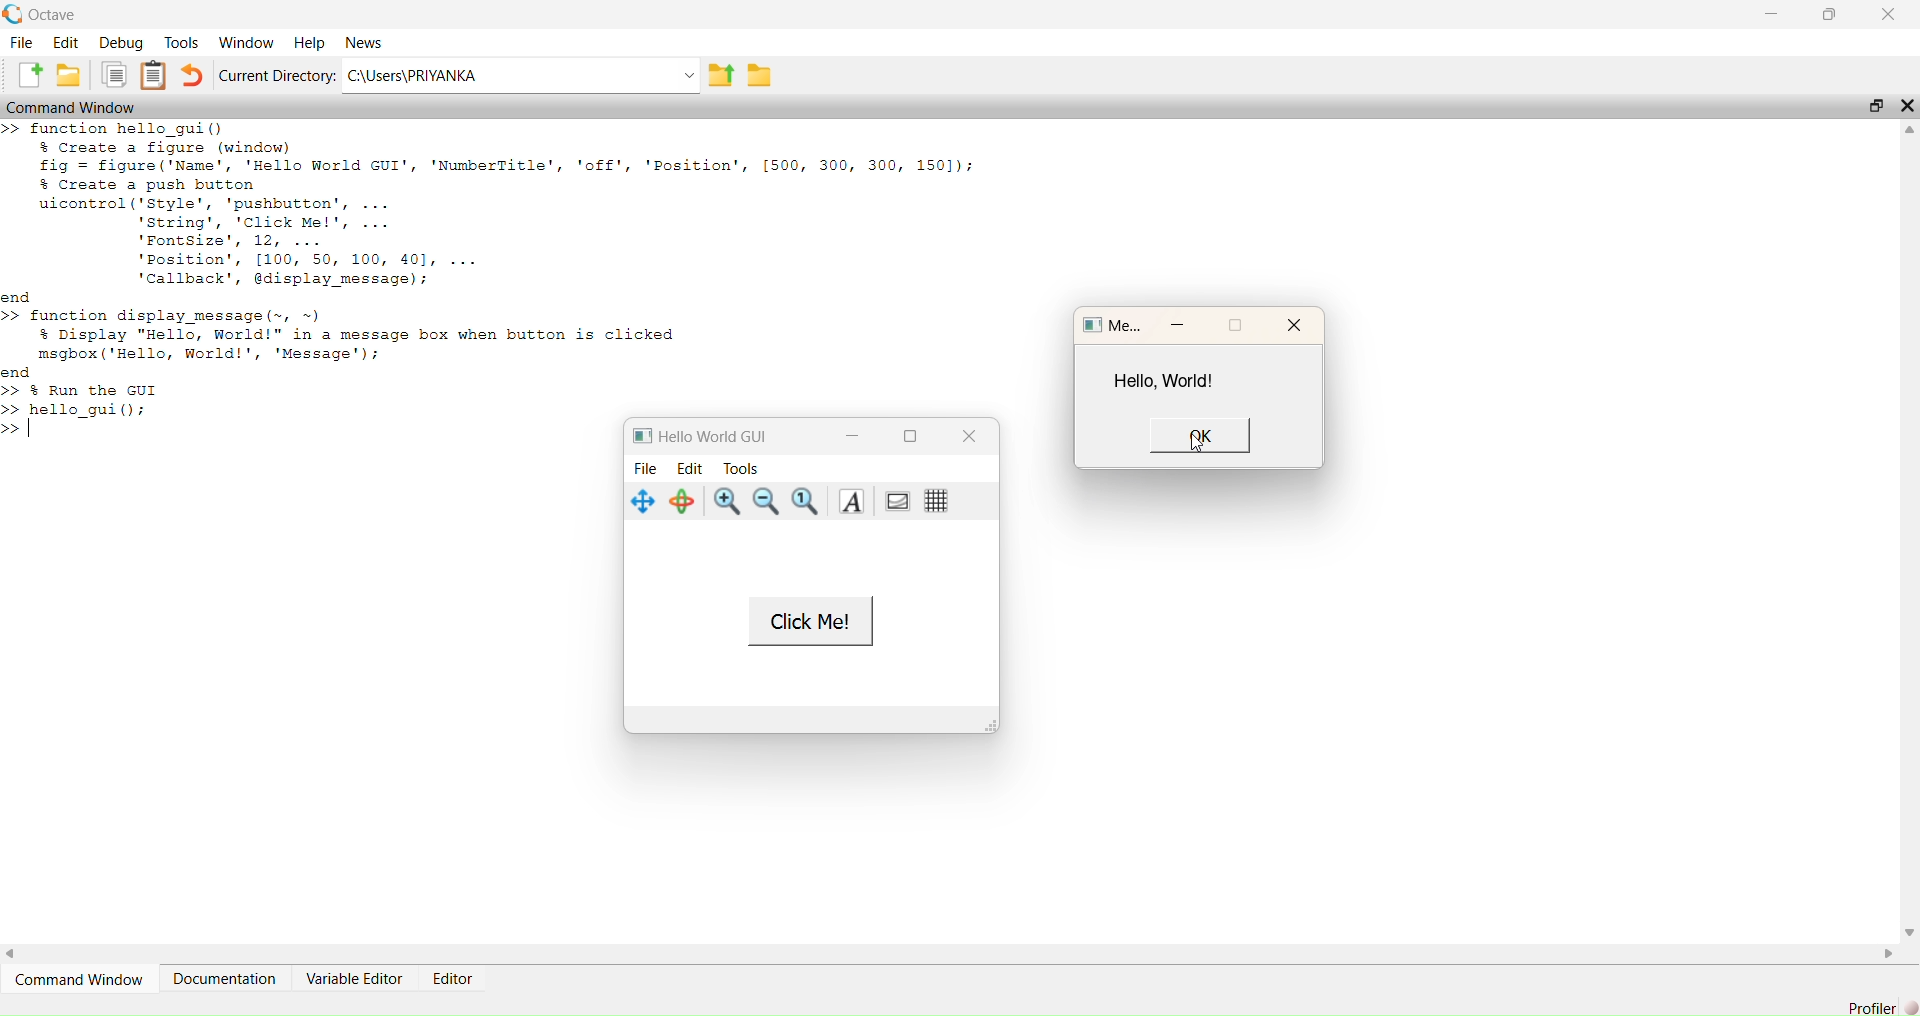  Describe the element at coordinates (762, 75) in the screenshot. I see `save` at that location.